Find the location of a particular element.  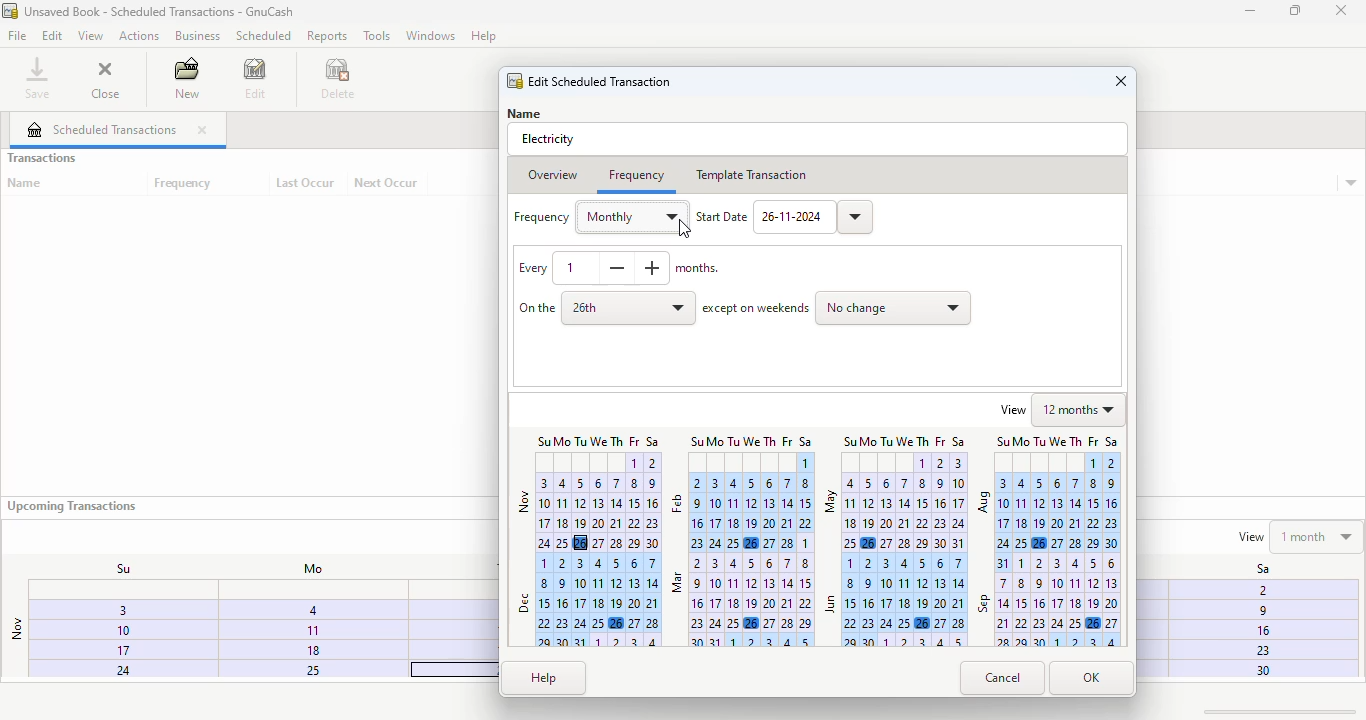

cursor is located at coordinates (685, 229).